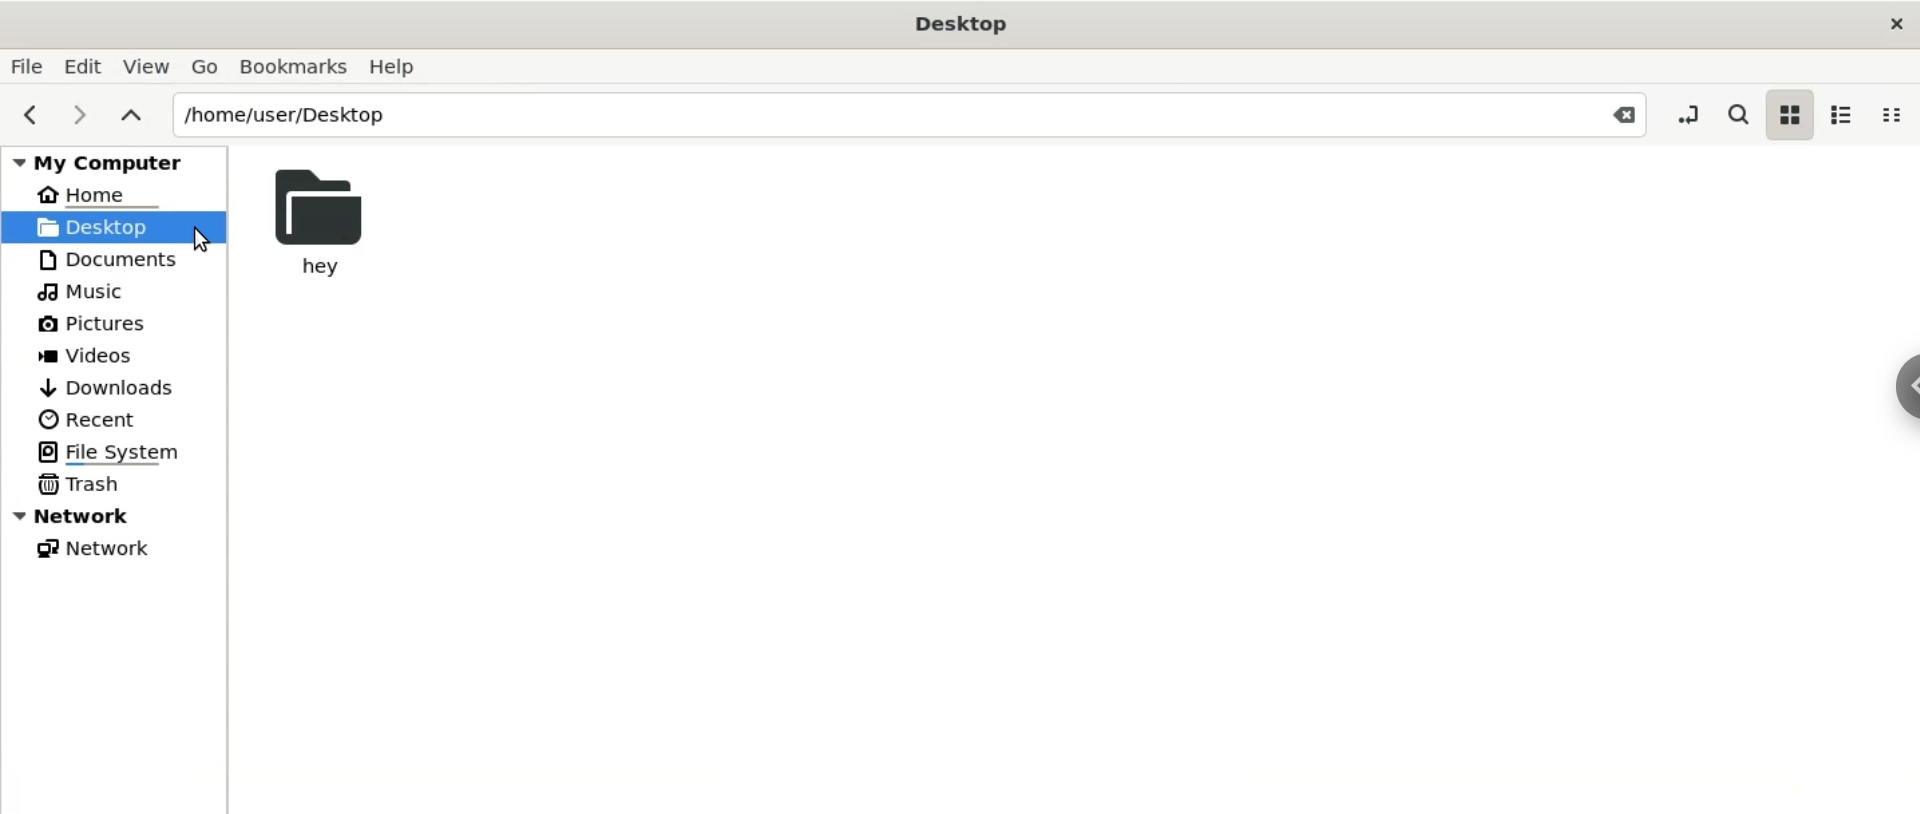 The width and height of the screenshot is (1920, 814). I want to click on Edit, so click(81, 65).